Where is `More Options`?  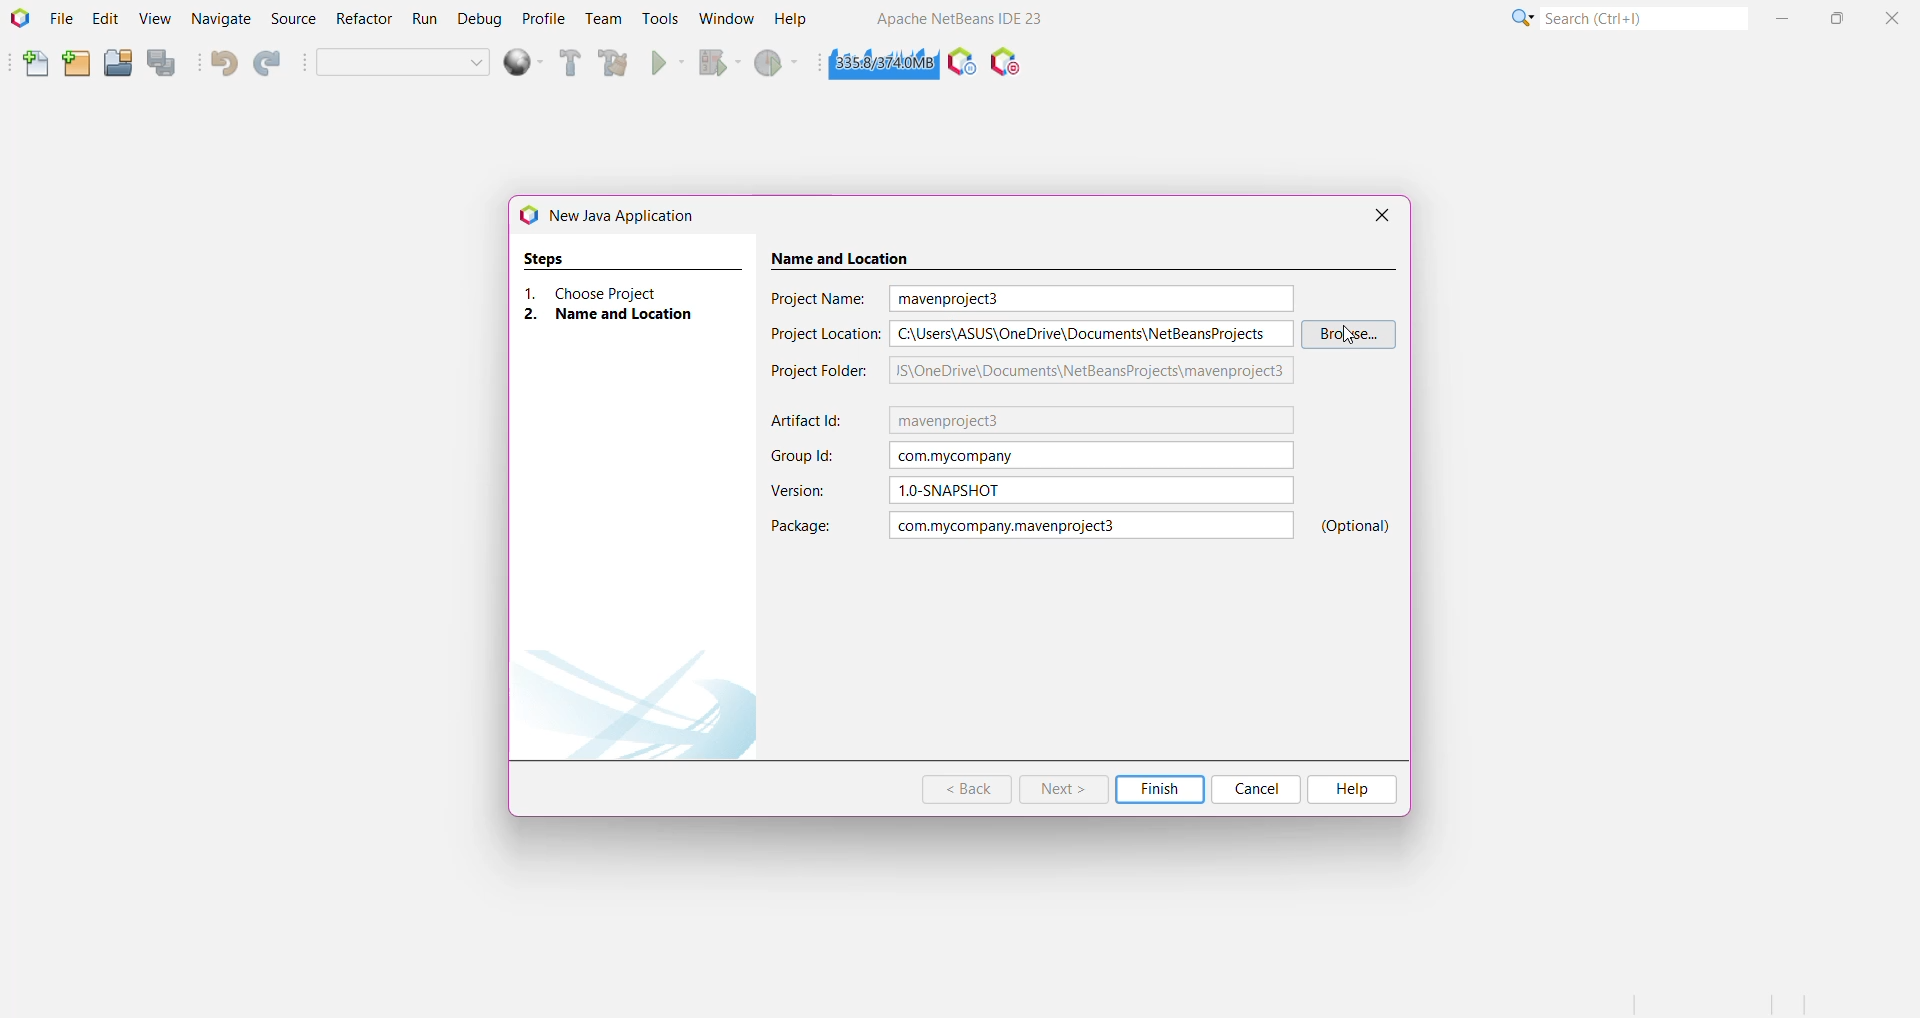
More Options is located at coordinates (1520, 21).